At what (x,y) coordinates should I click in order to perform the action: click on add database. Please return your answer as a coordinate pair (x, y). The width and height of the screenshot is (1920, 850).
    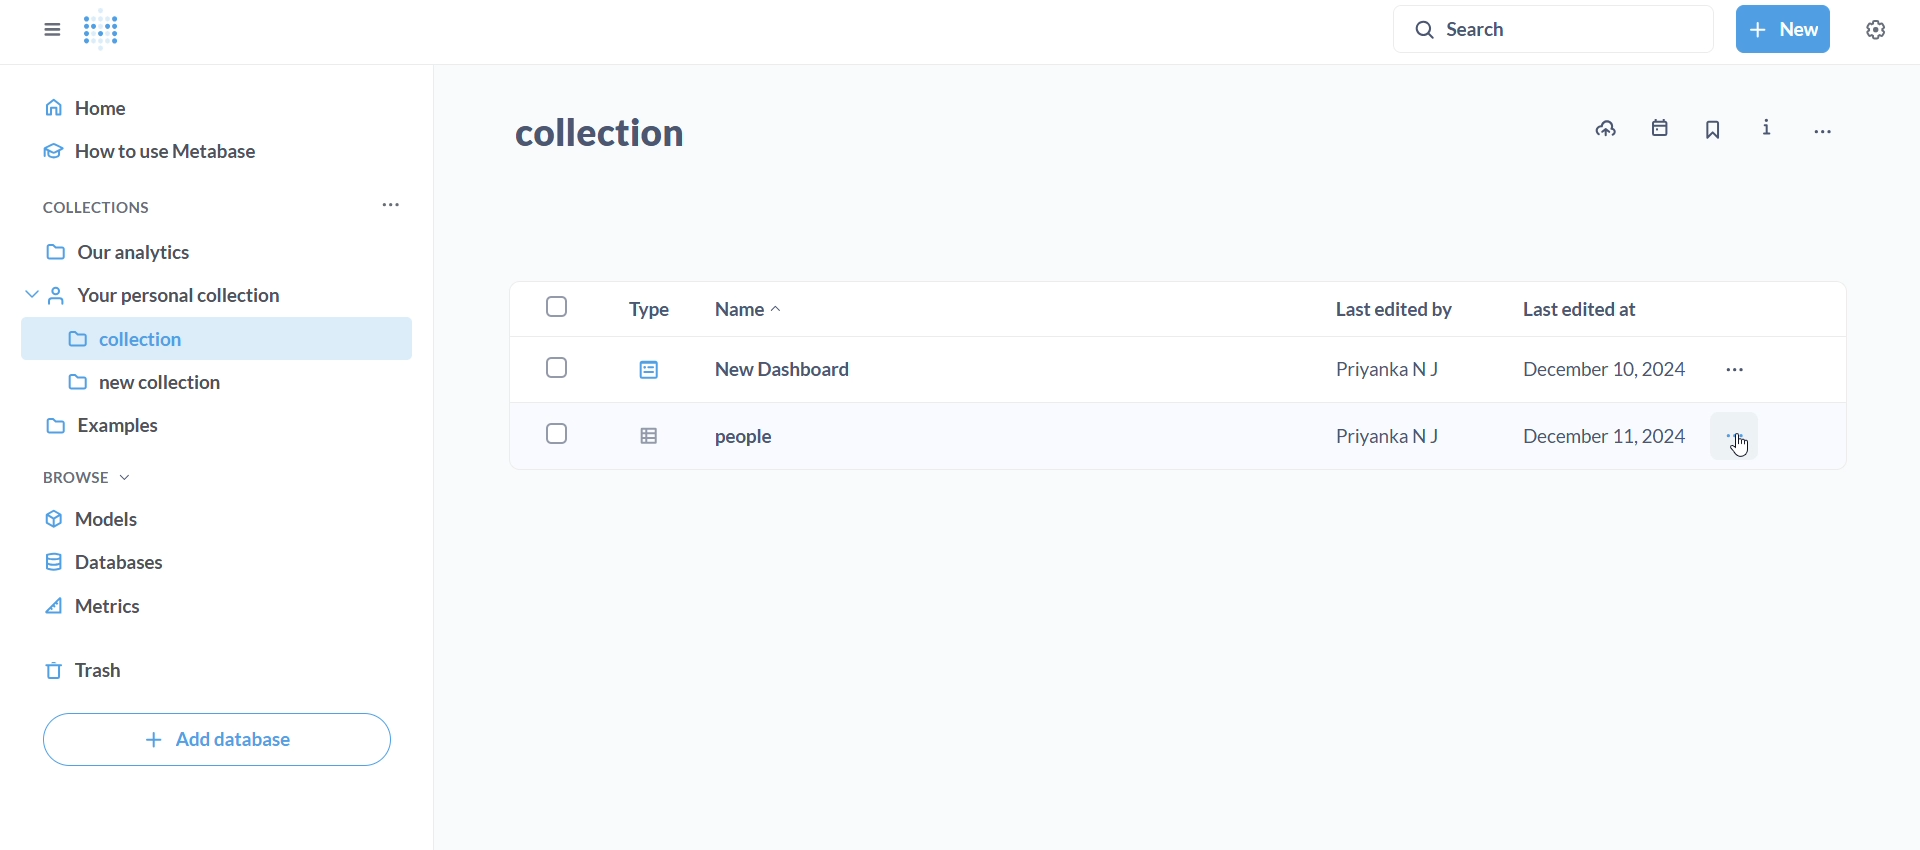
    Looking at the image, I should click on (217, 740).